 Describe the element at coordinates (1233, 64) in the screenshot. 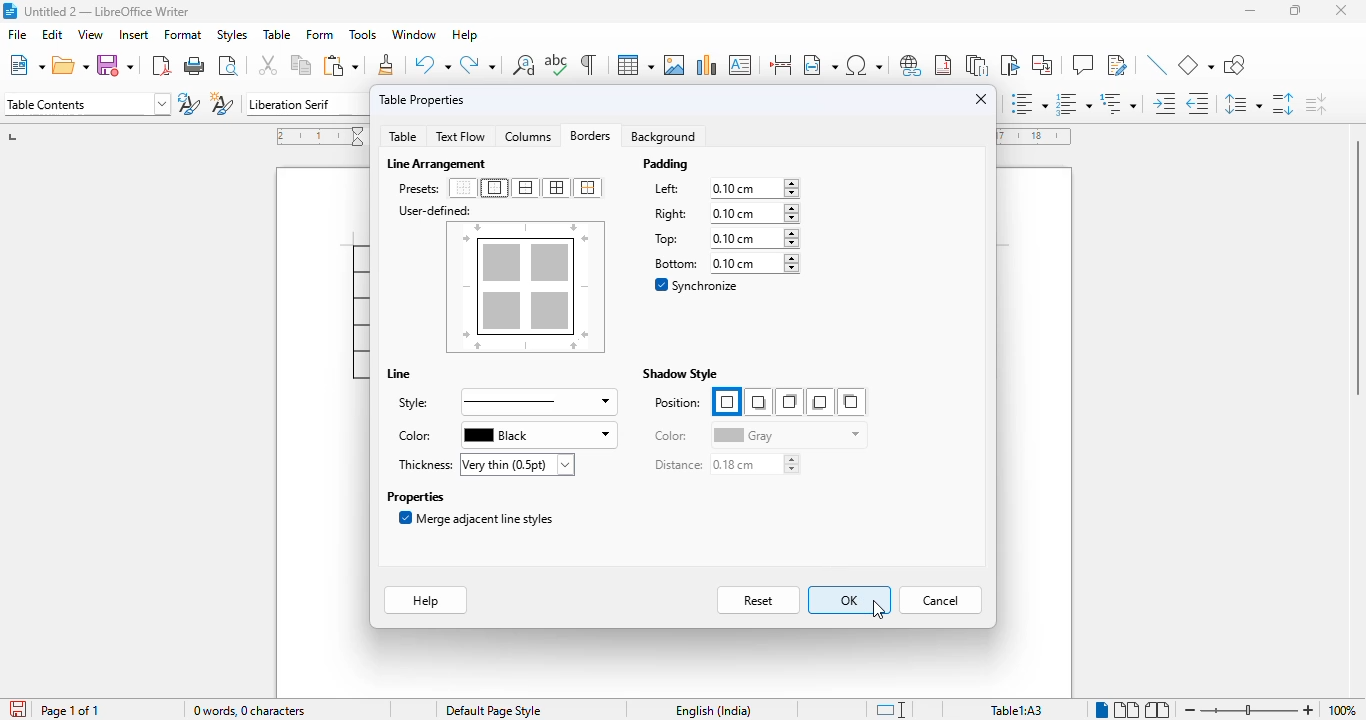

I see `show draw functions` at that location.